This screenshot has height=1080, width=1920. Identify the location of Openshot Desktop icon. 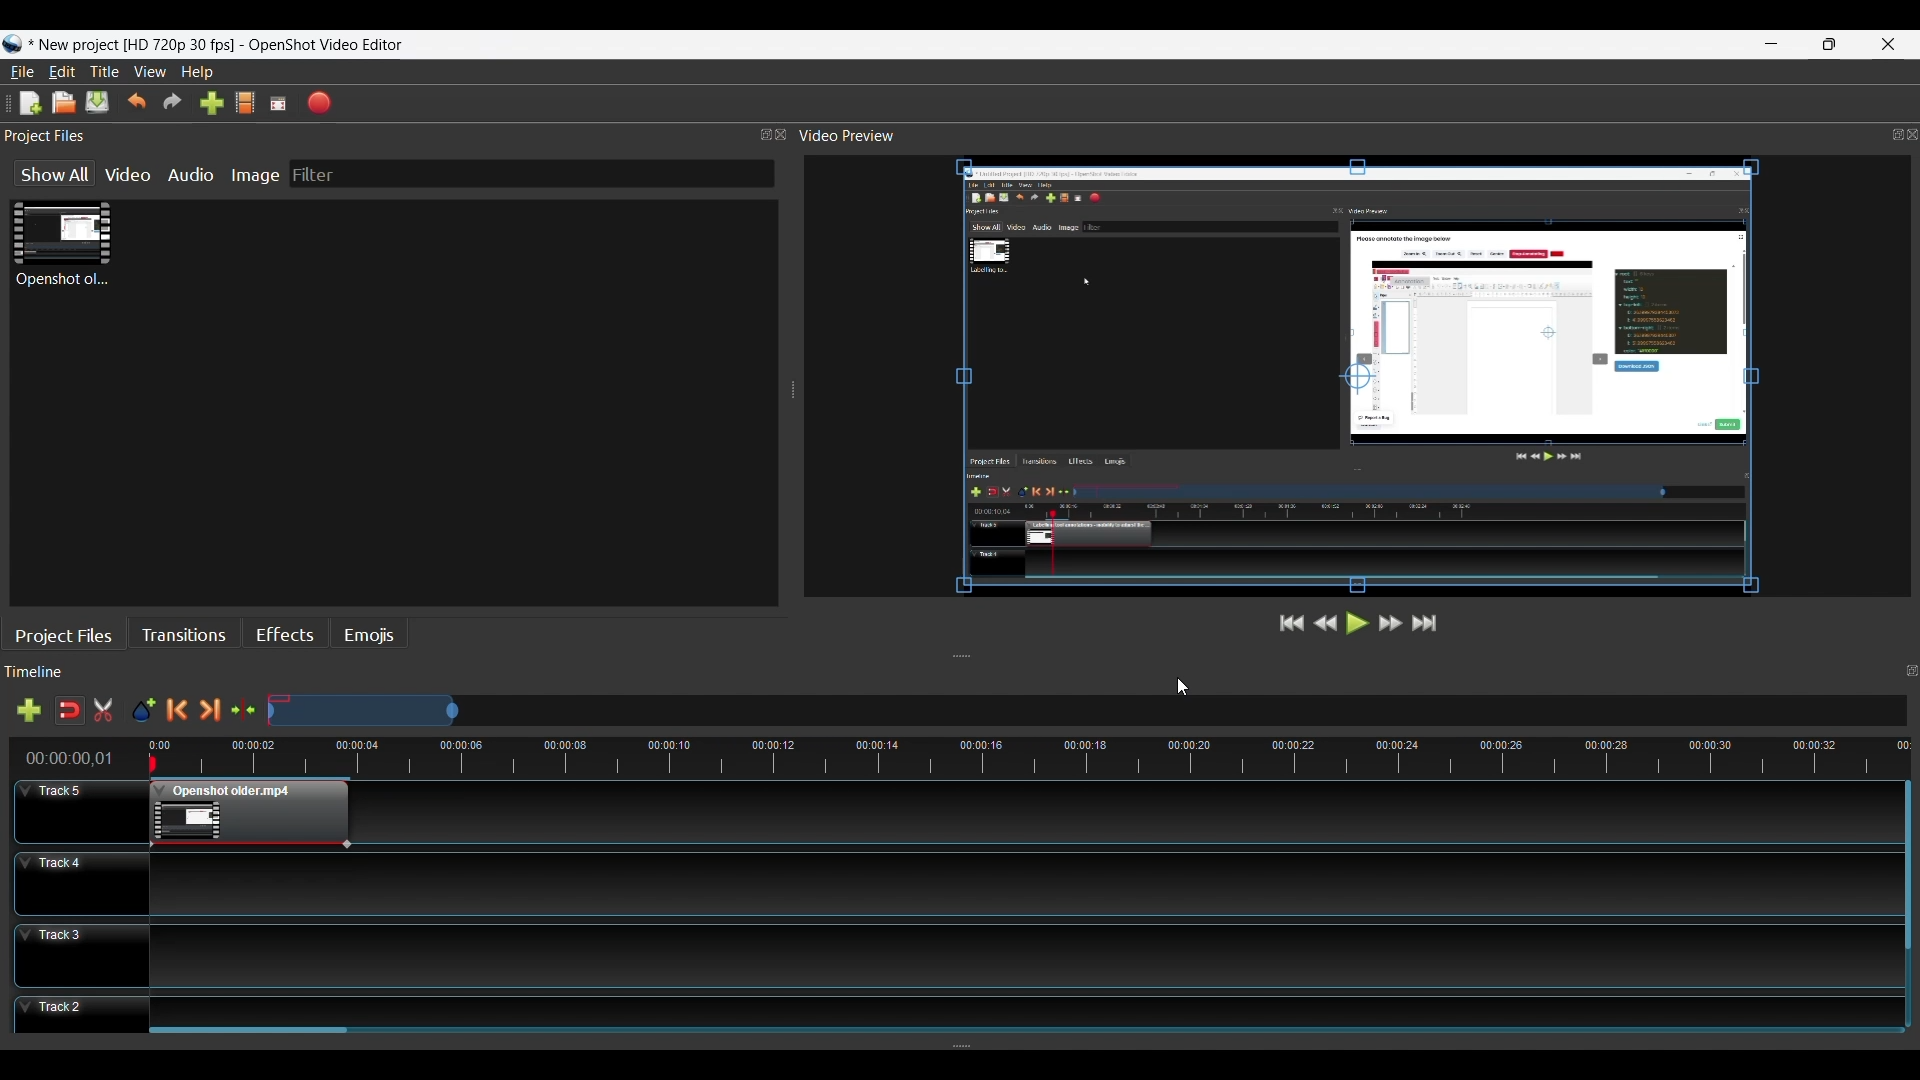
(13, 46).